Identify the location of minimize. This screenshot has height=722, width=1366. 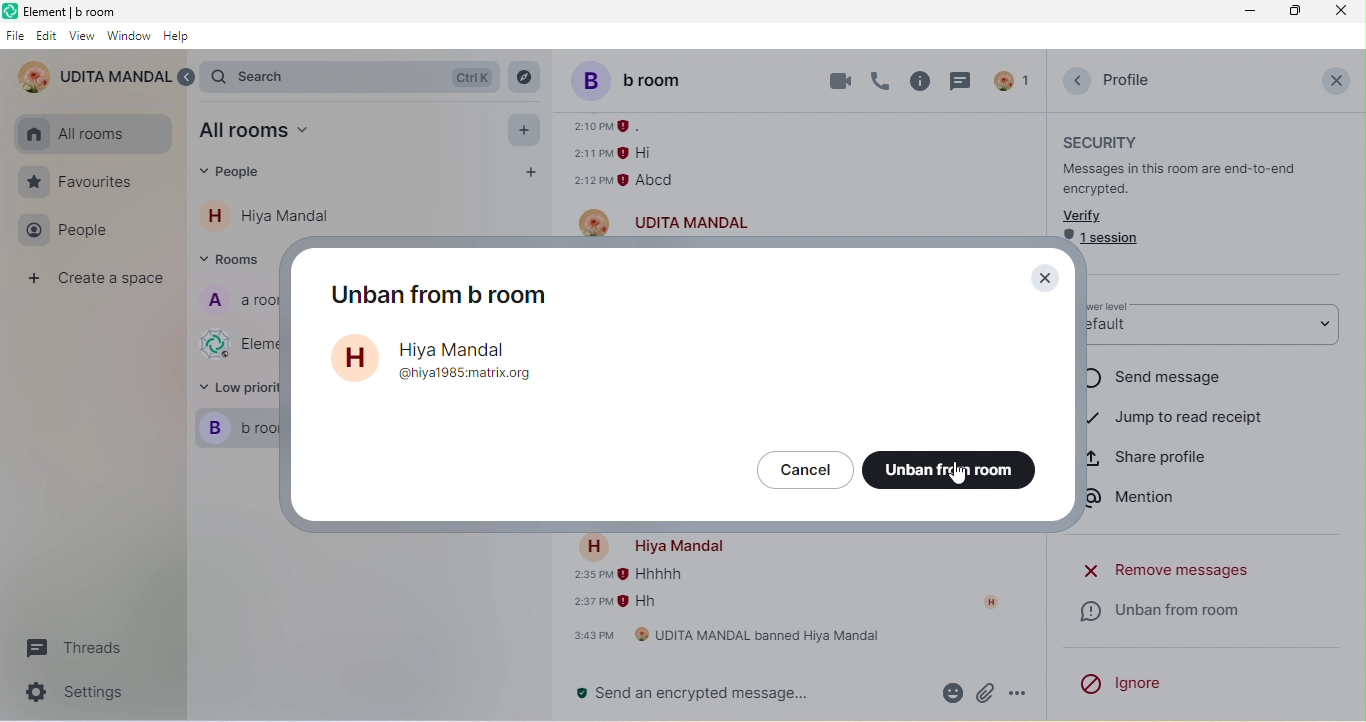
(1248, 11).